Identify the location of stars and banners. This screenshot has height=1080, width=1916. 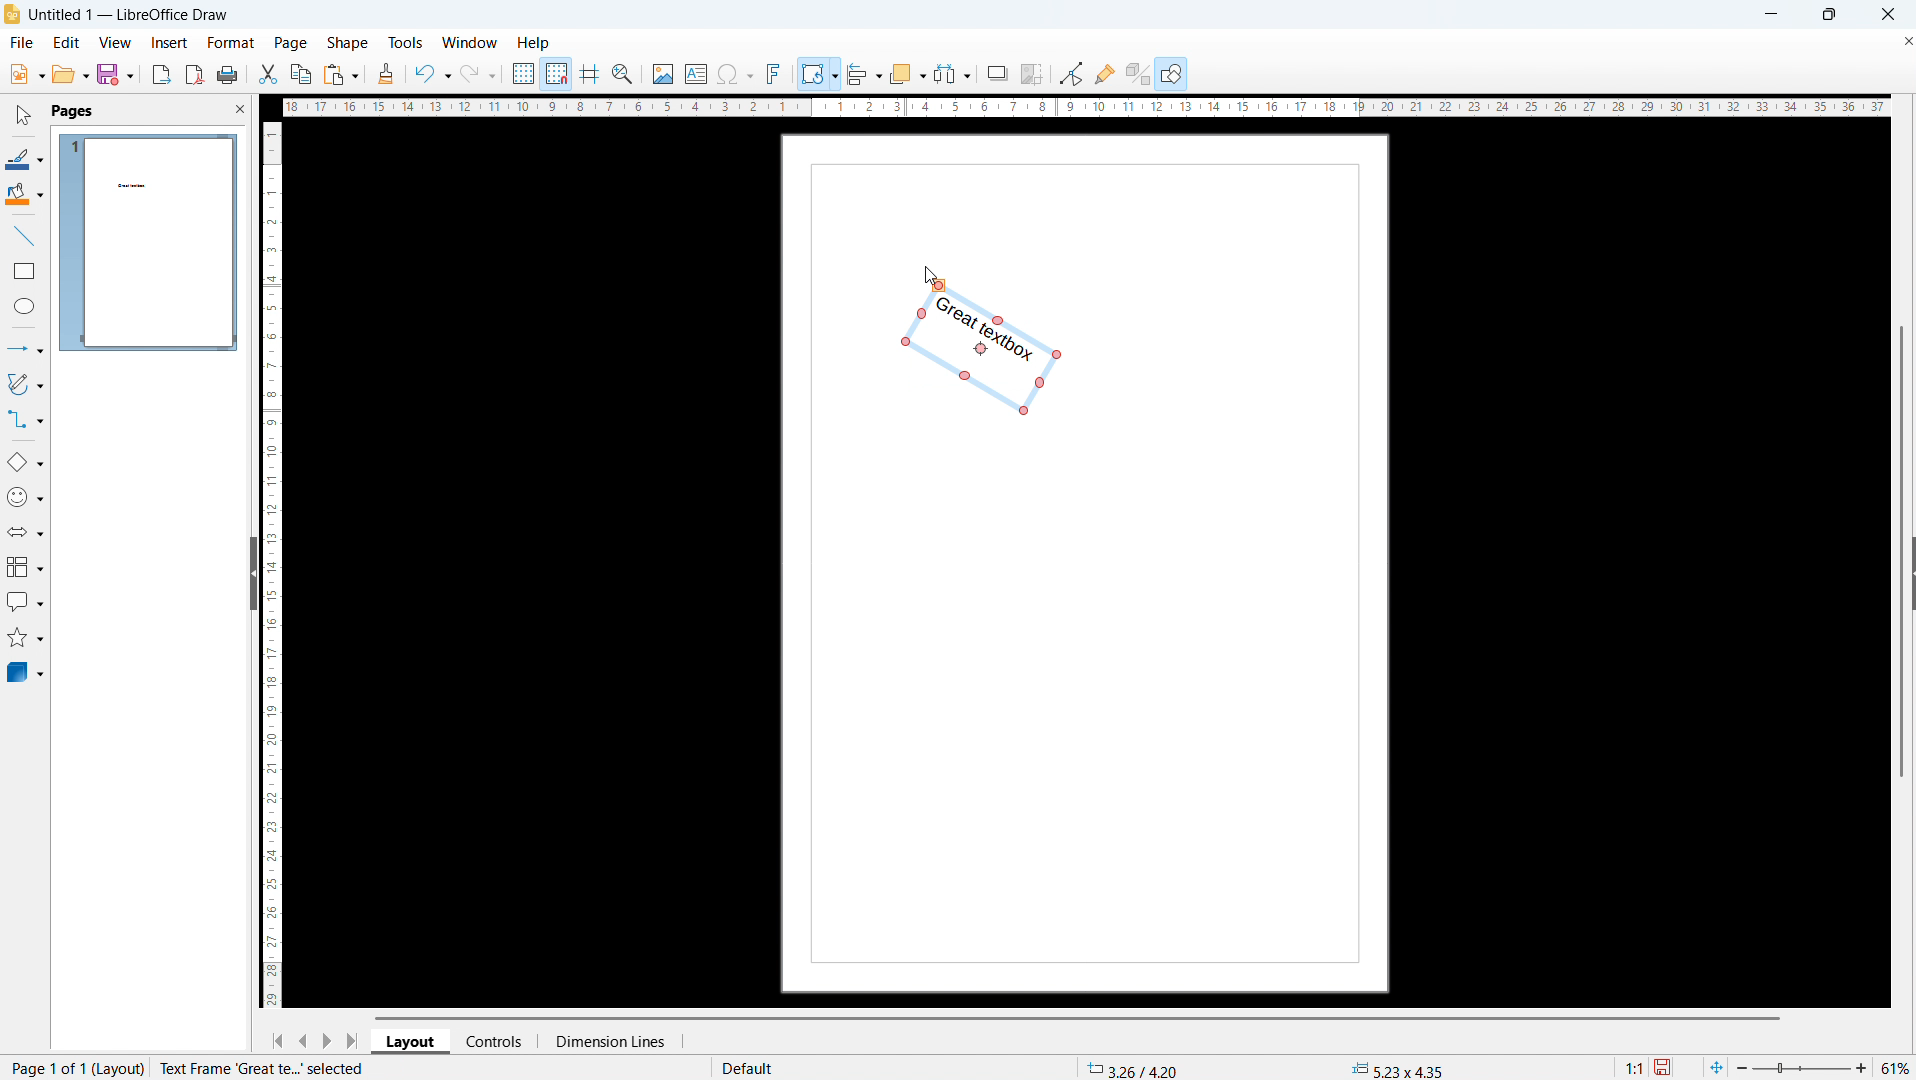
(25, 638).